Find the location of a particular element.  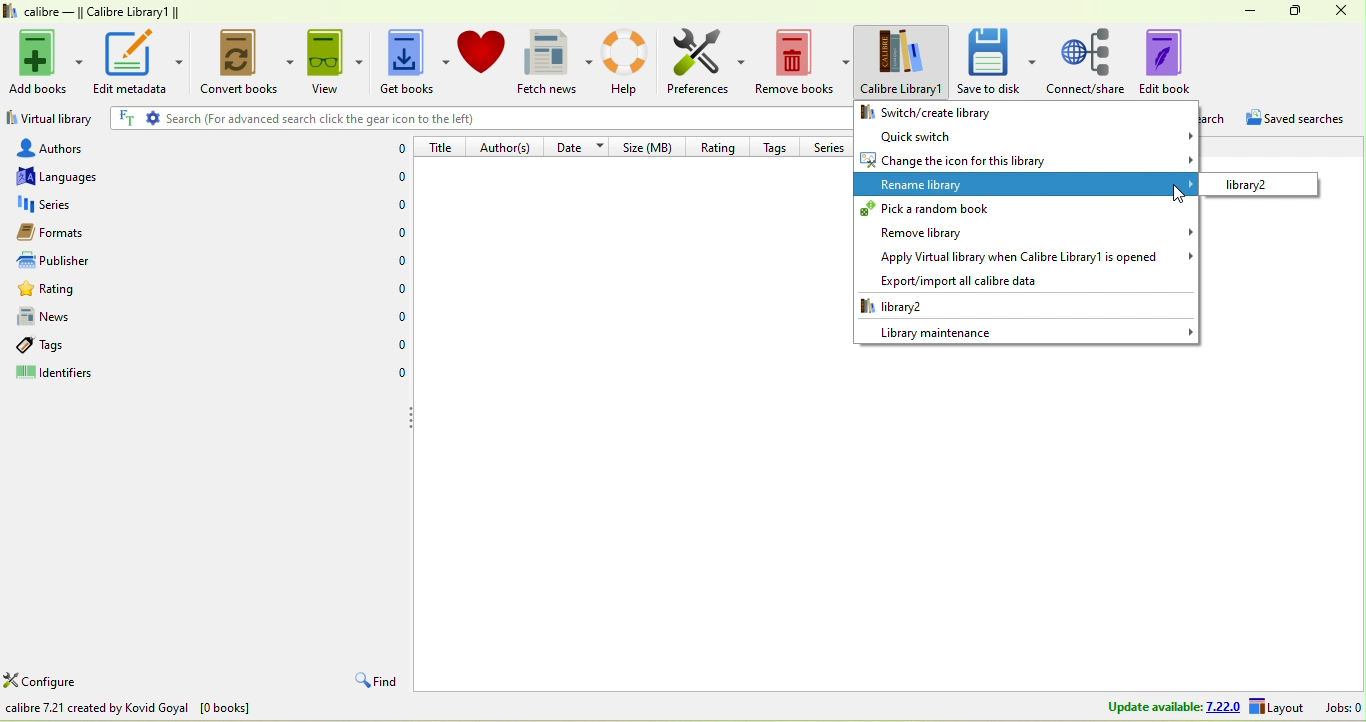

0 is located at coordinates (396, 346).